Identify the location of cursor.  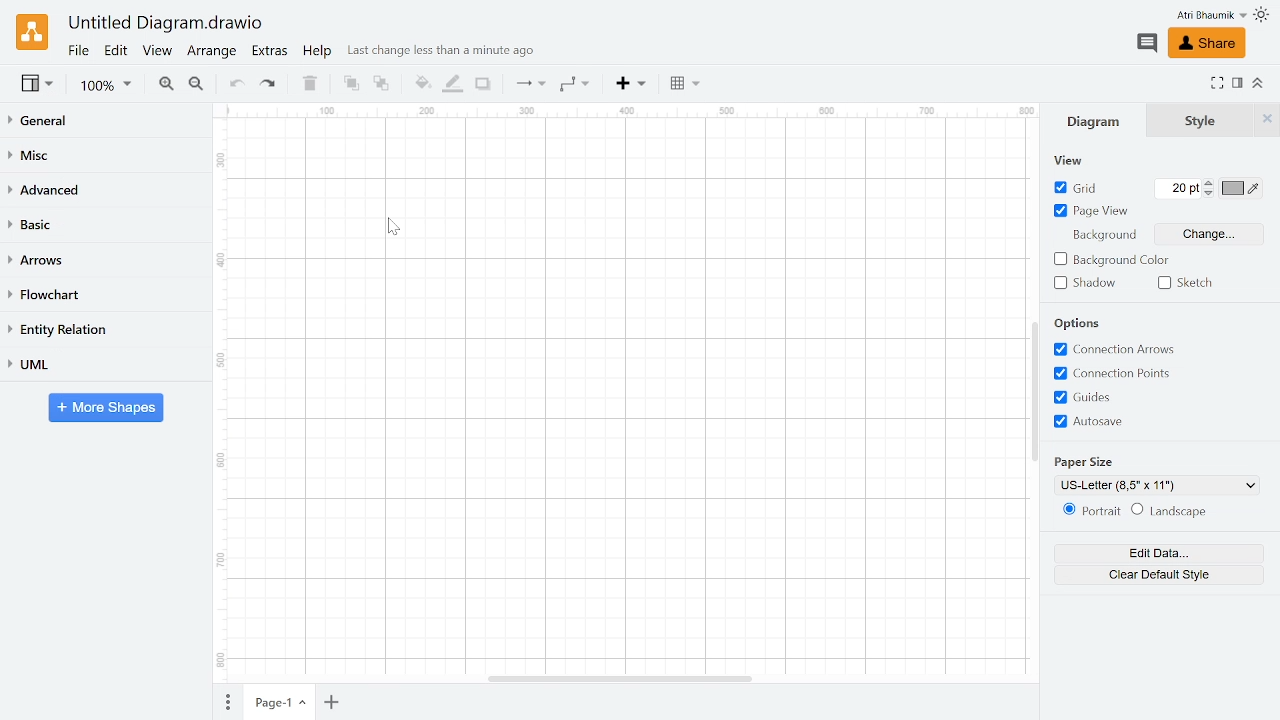
(392, 228).